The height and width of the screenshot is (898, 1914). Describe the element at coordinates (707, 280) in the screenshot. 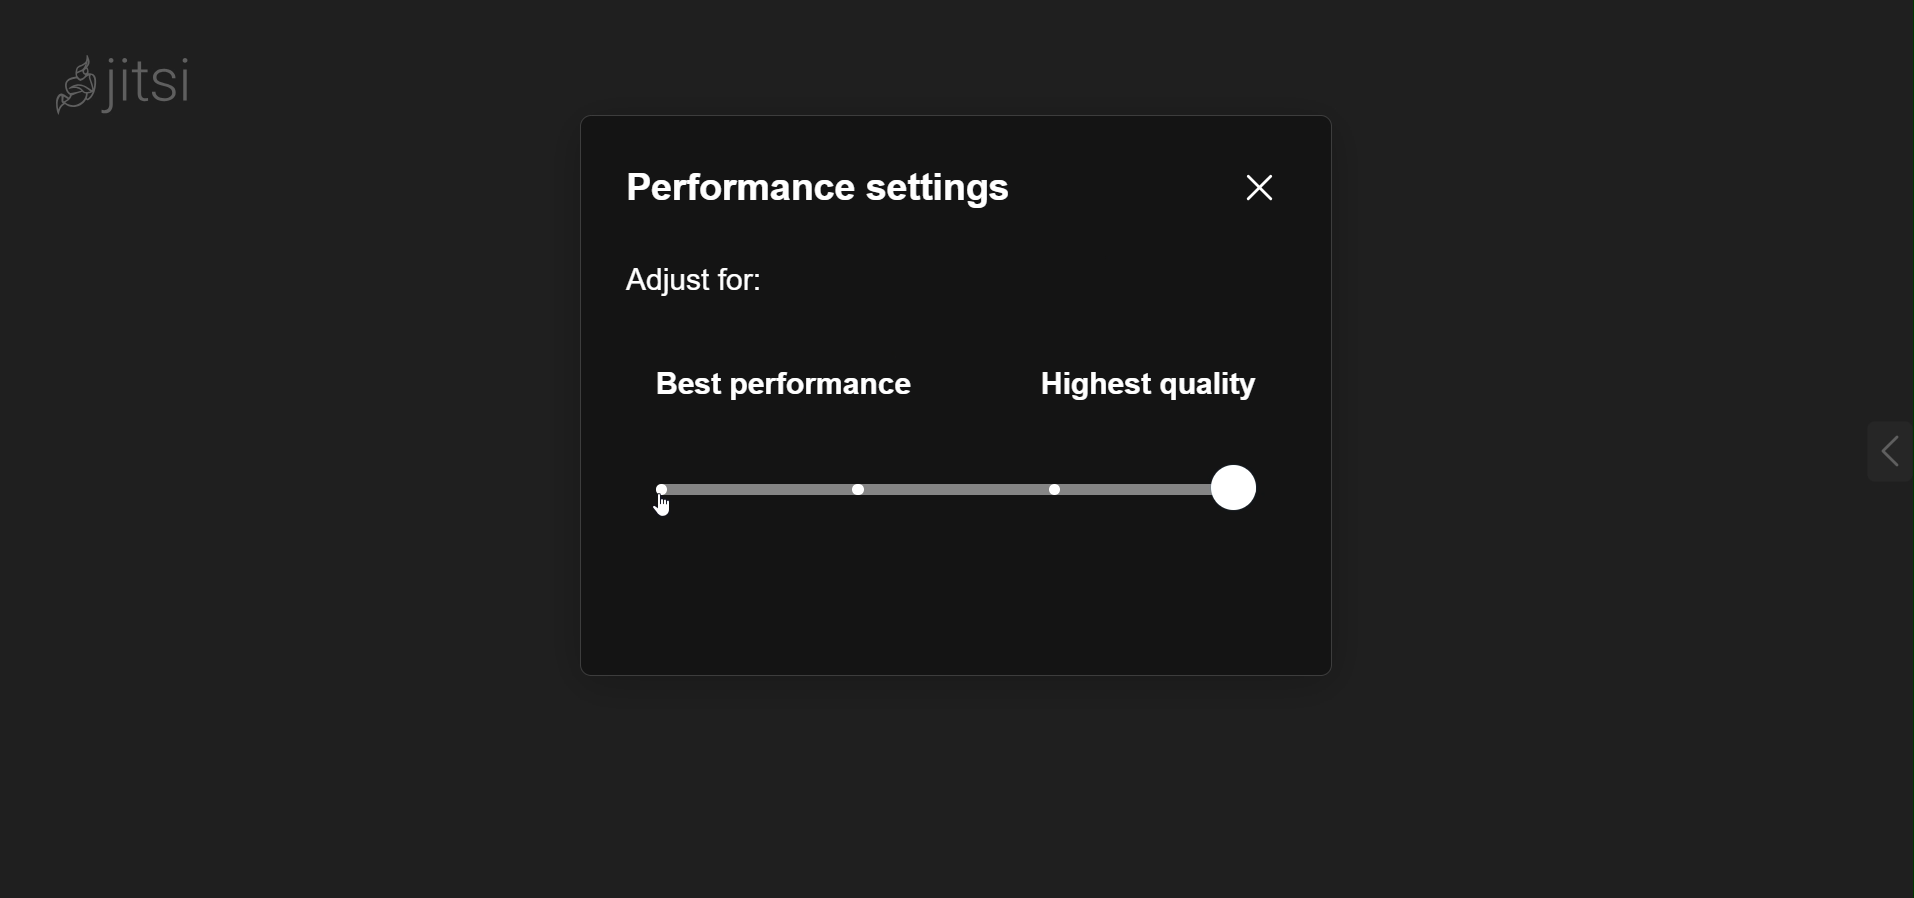

I see `adjust for` at that location.